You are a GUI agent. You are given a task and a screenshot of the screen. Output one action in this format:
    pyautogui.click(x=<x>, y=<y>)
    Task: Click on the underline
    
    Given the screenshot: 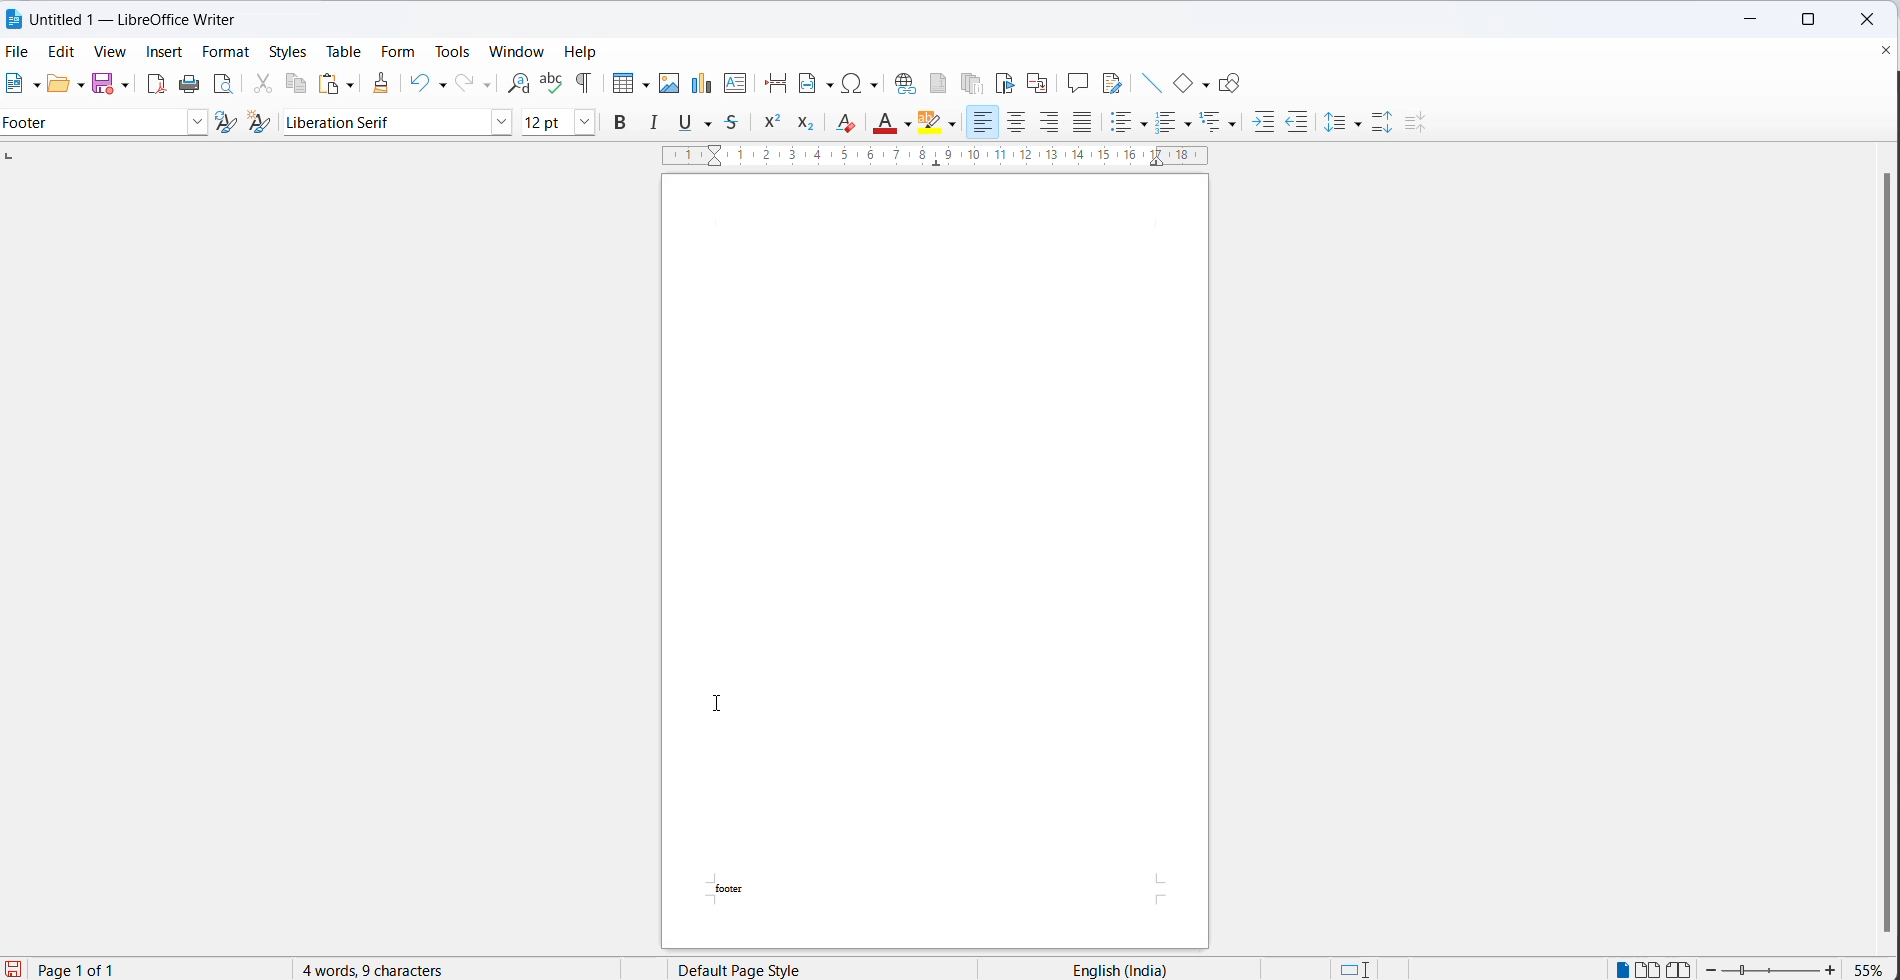 What is the action you would take?
    pyautogui.click(x=687, y=123)
    